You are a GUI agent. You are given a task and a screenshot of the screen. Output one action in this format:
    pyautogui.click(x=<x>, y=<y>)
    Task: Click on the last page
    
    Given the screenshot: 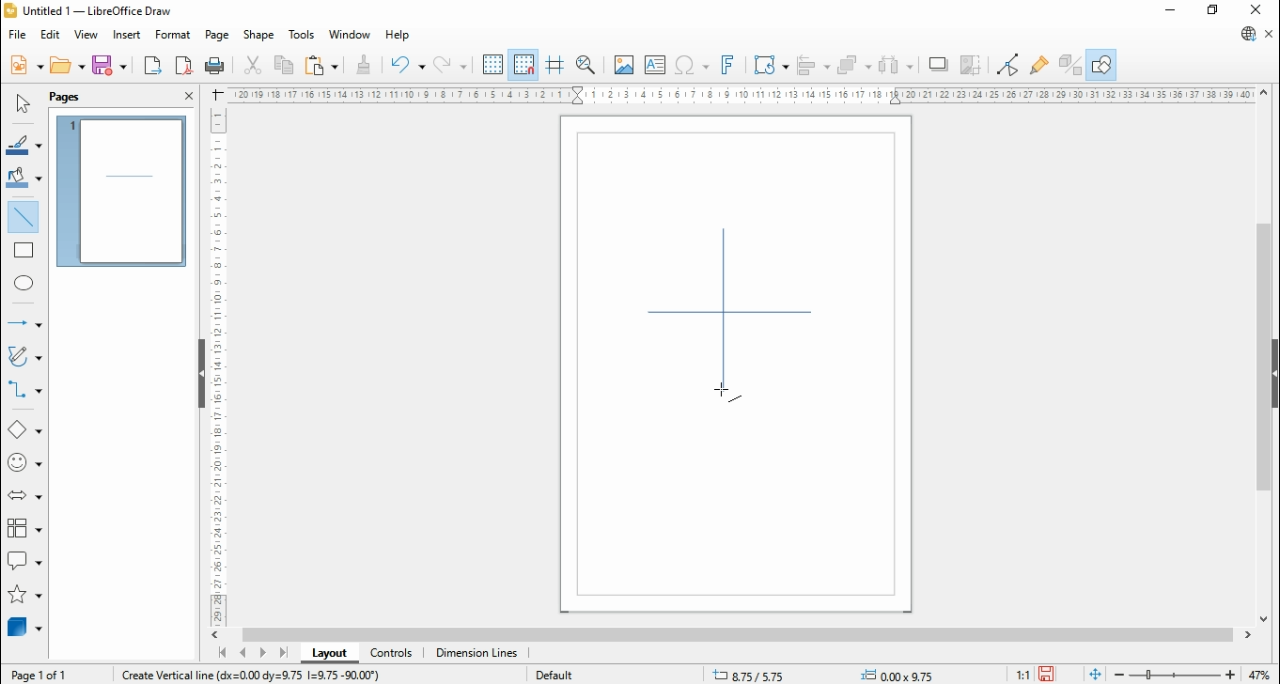 What is the action you would take?
    pyautogui.click(x=284, y=652)
    